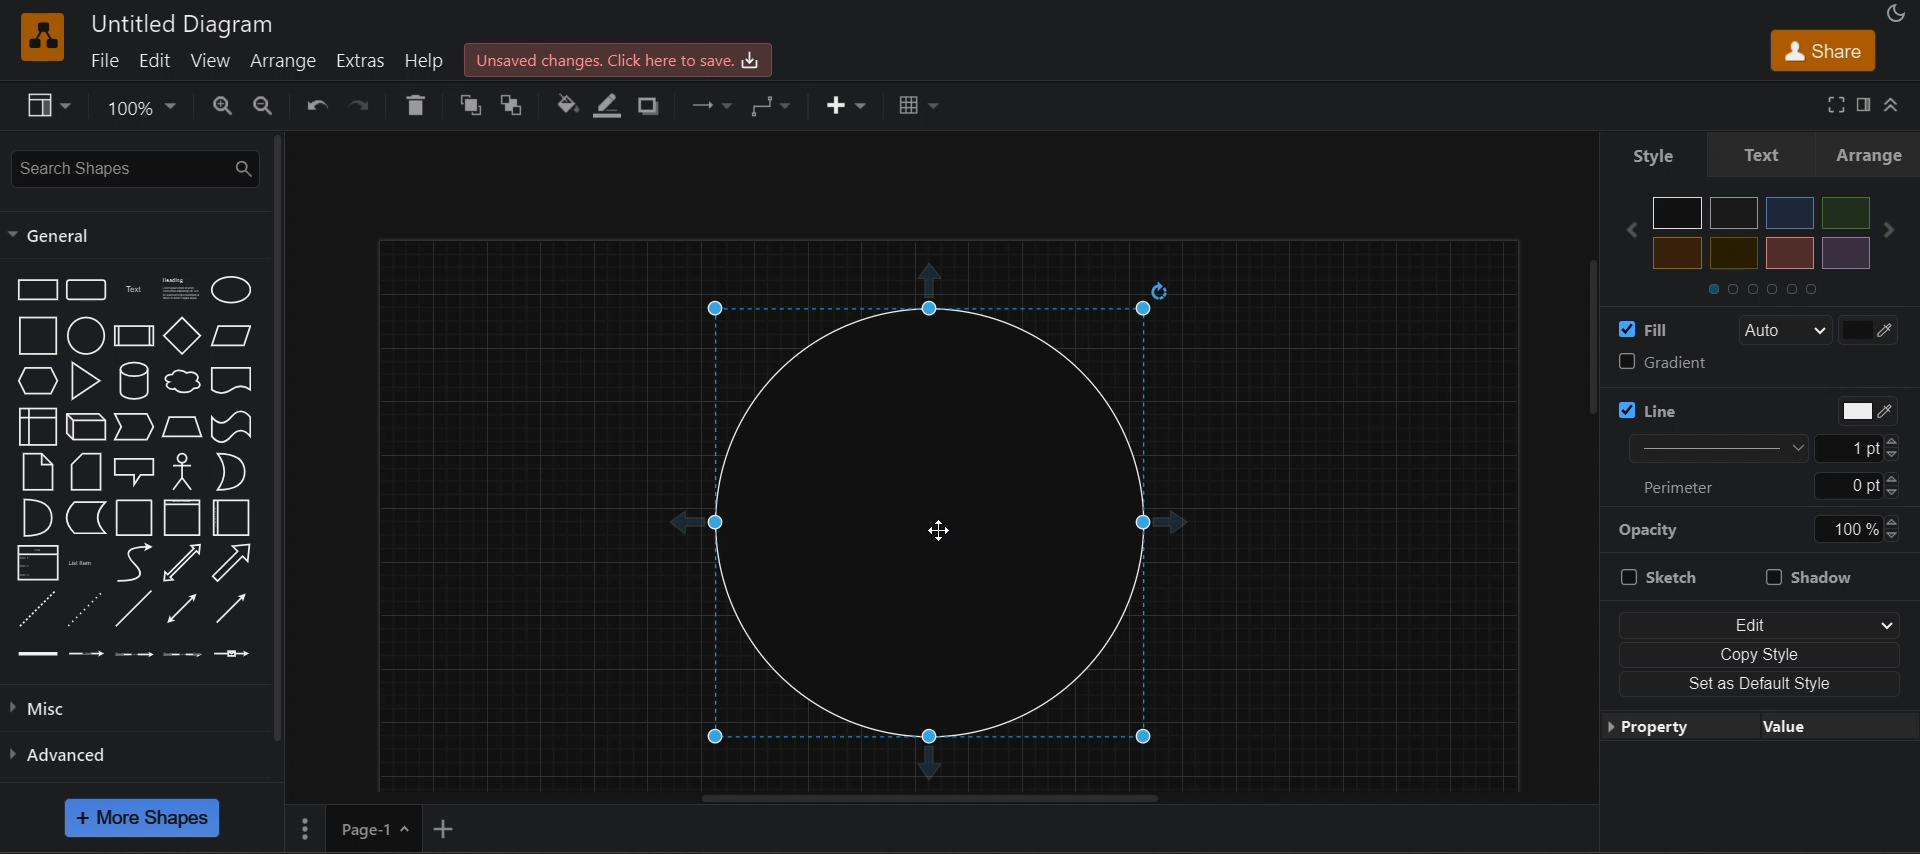 This screenshot has height=854, width=1920. I want to click on bidirectional connector, so click(184, 611).